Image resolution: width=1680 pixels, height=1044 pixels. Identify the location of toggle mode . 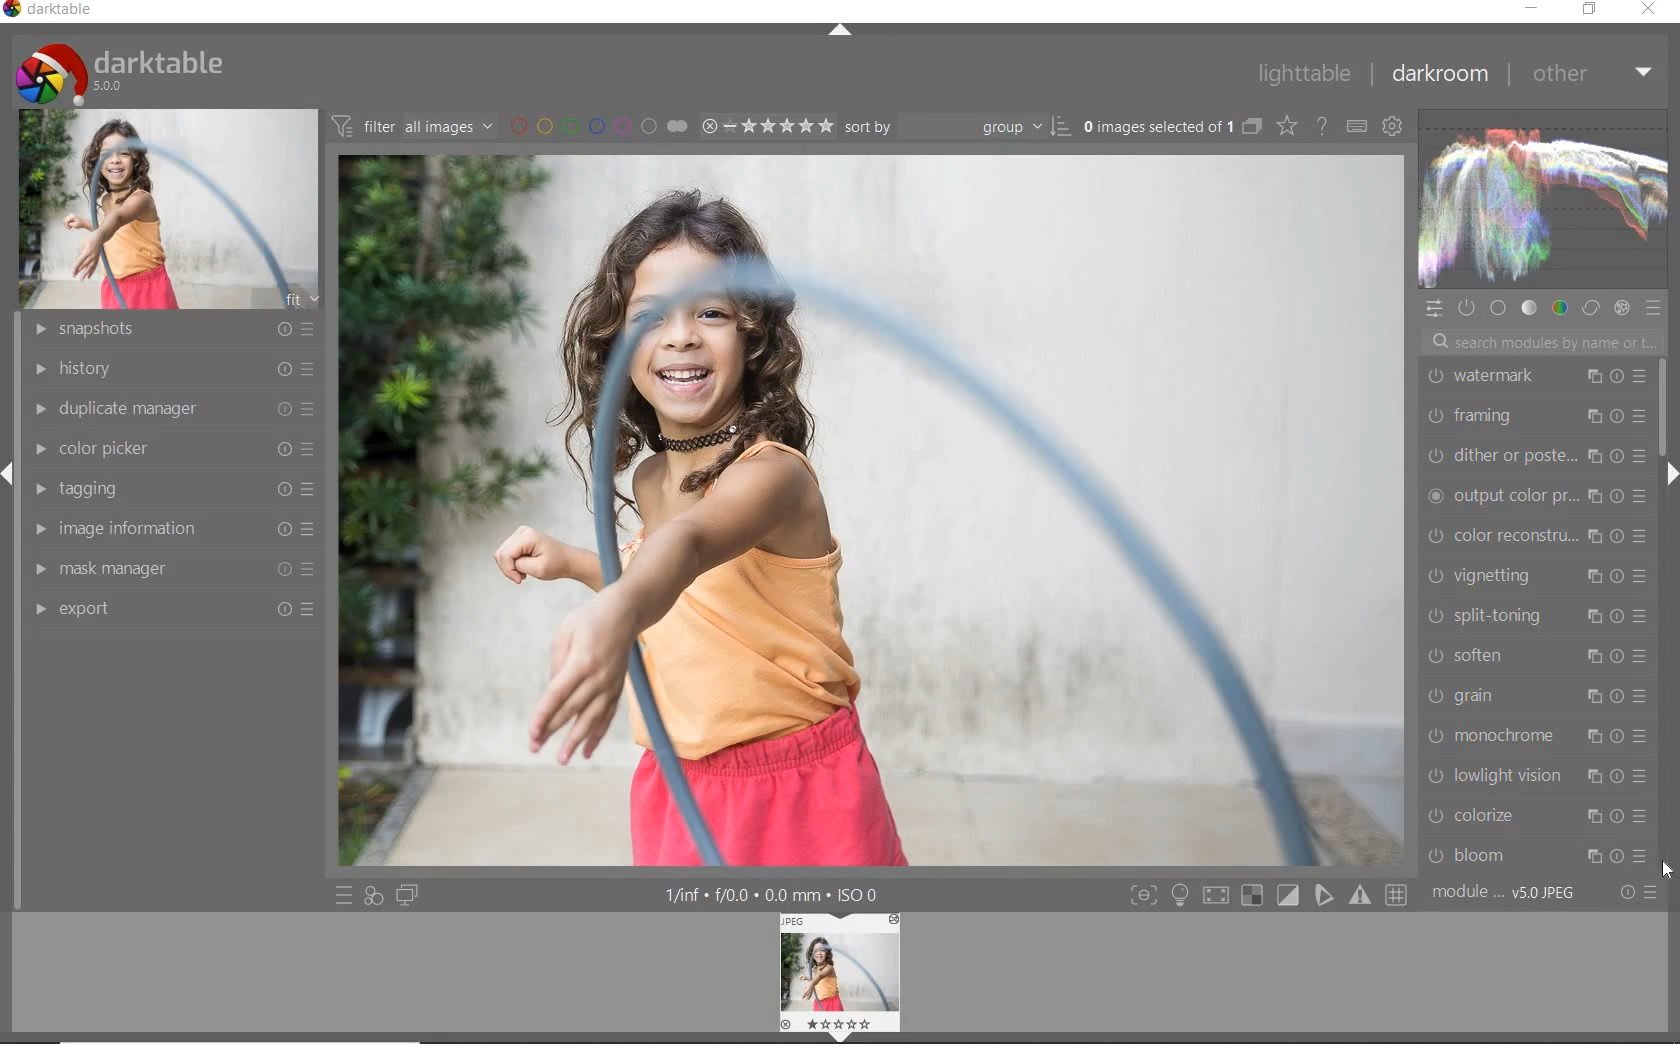
(1220, 894).